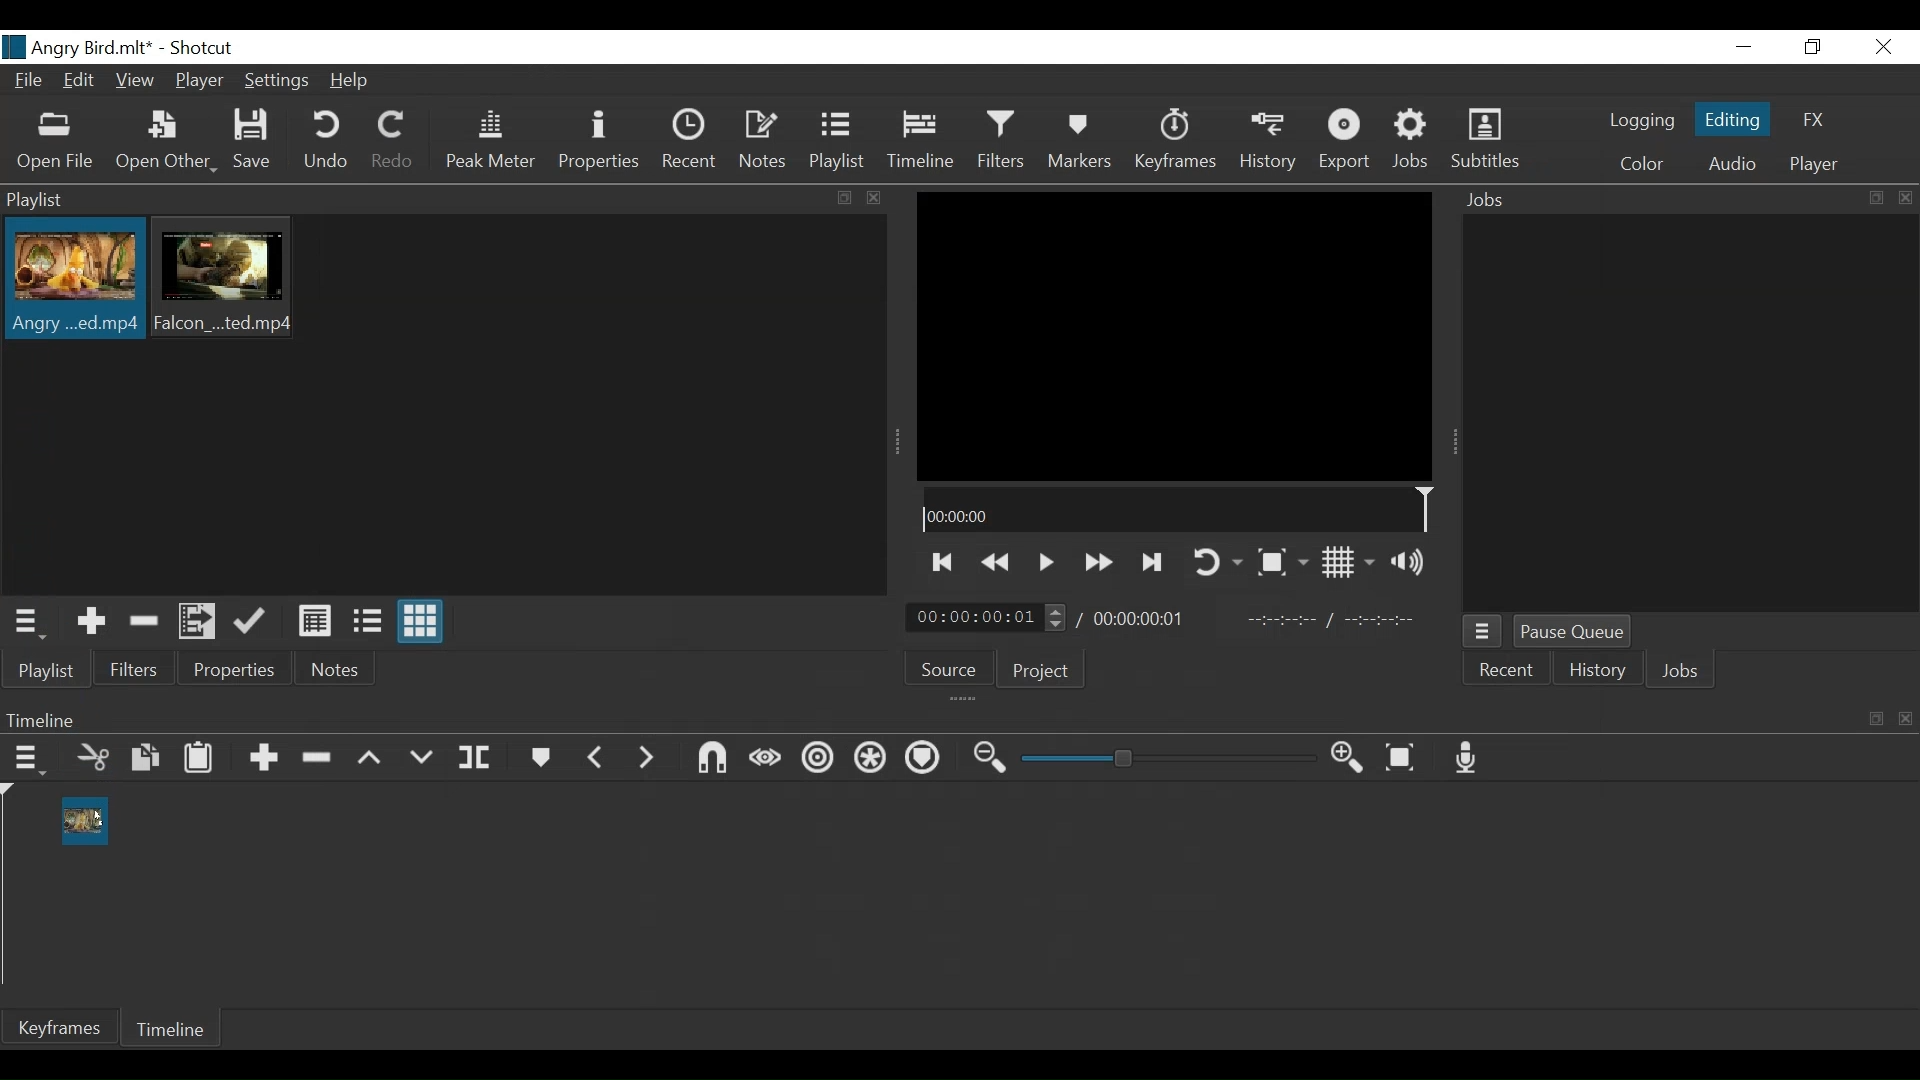  Describe the element at coordinates (203, 759) in the screenshot. I see `Paste` at that location.